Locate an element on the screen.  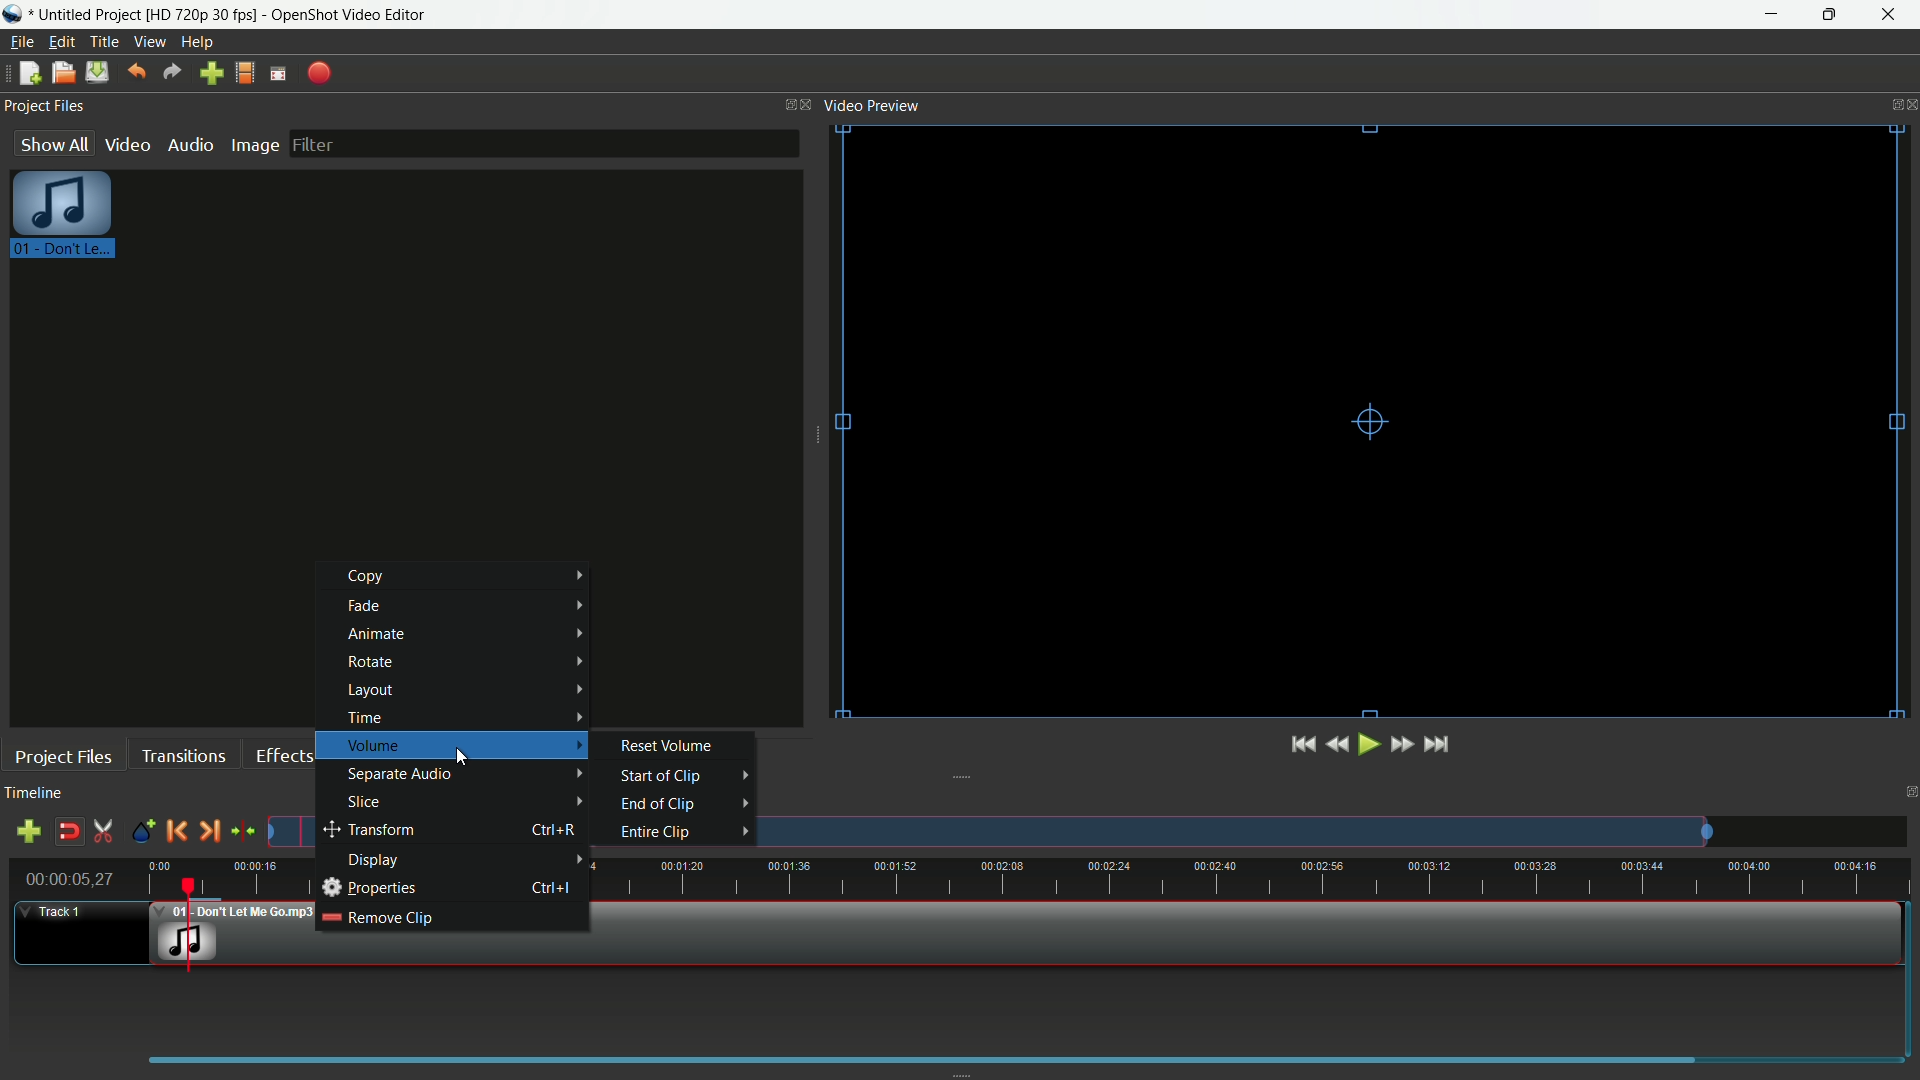
cursor is located at coordinates (467, 752).